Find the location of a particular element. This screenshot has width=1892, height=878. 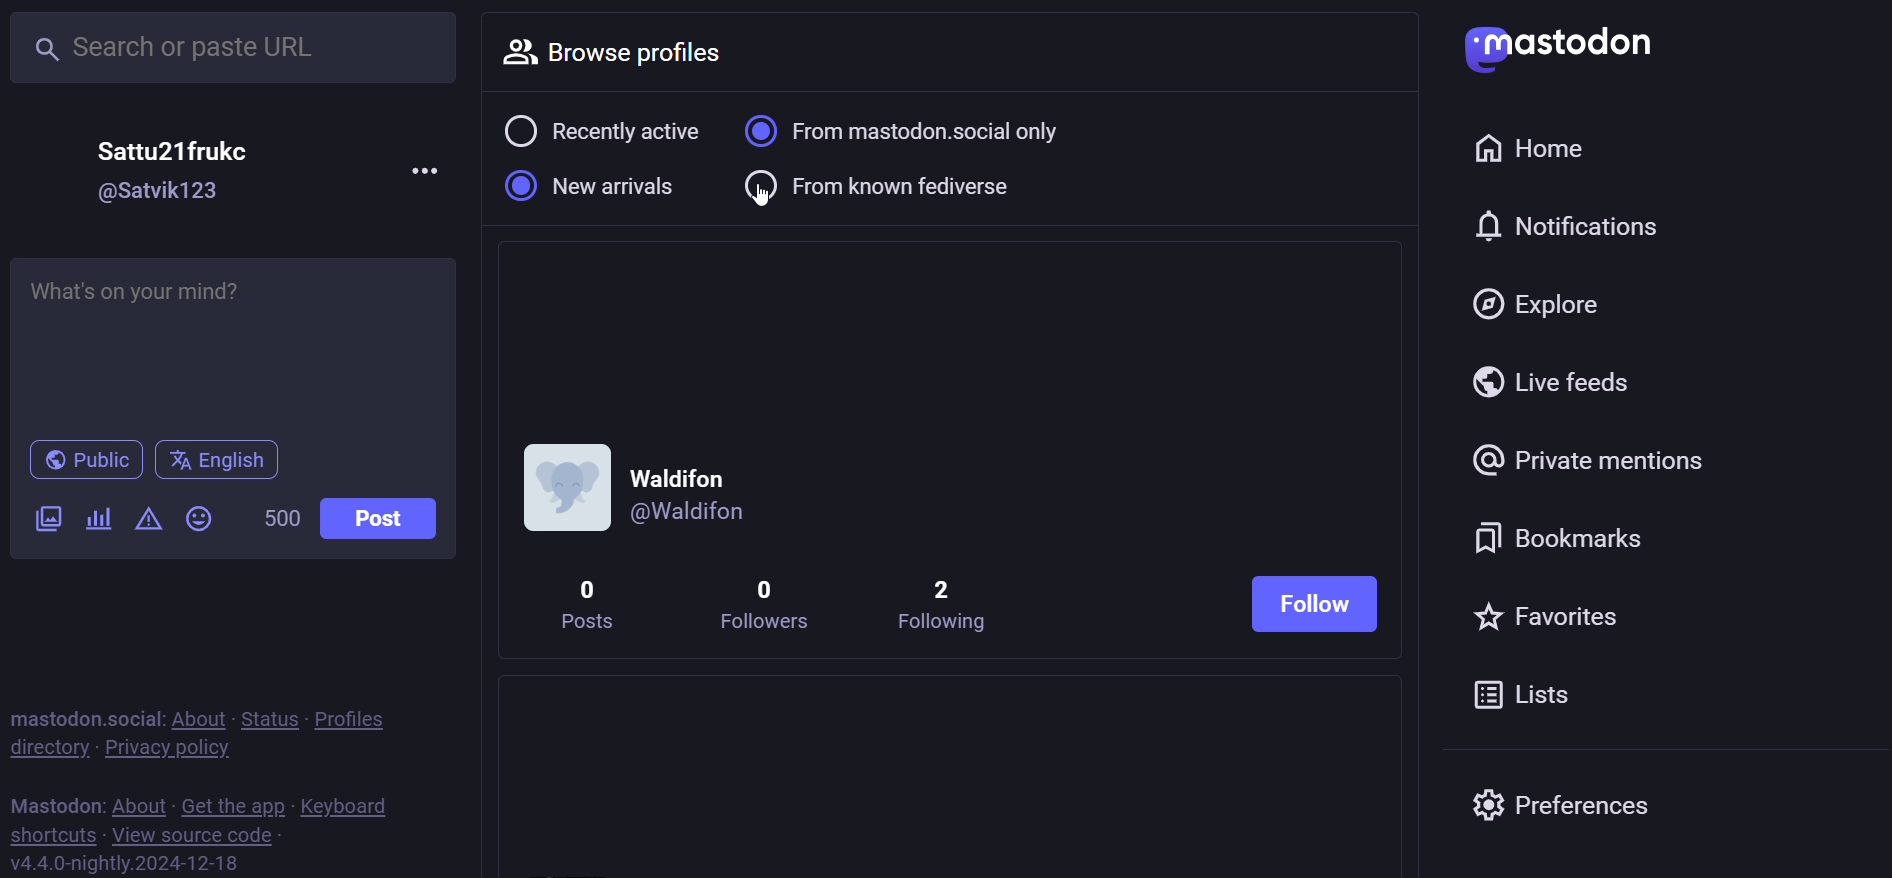

v4.4.0-nightly.2024-12-18 is located at coordinates (121, 862).